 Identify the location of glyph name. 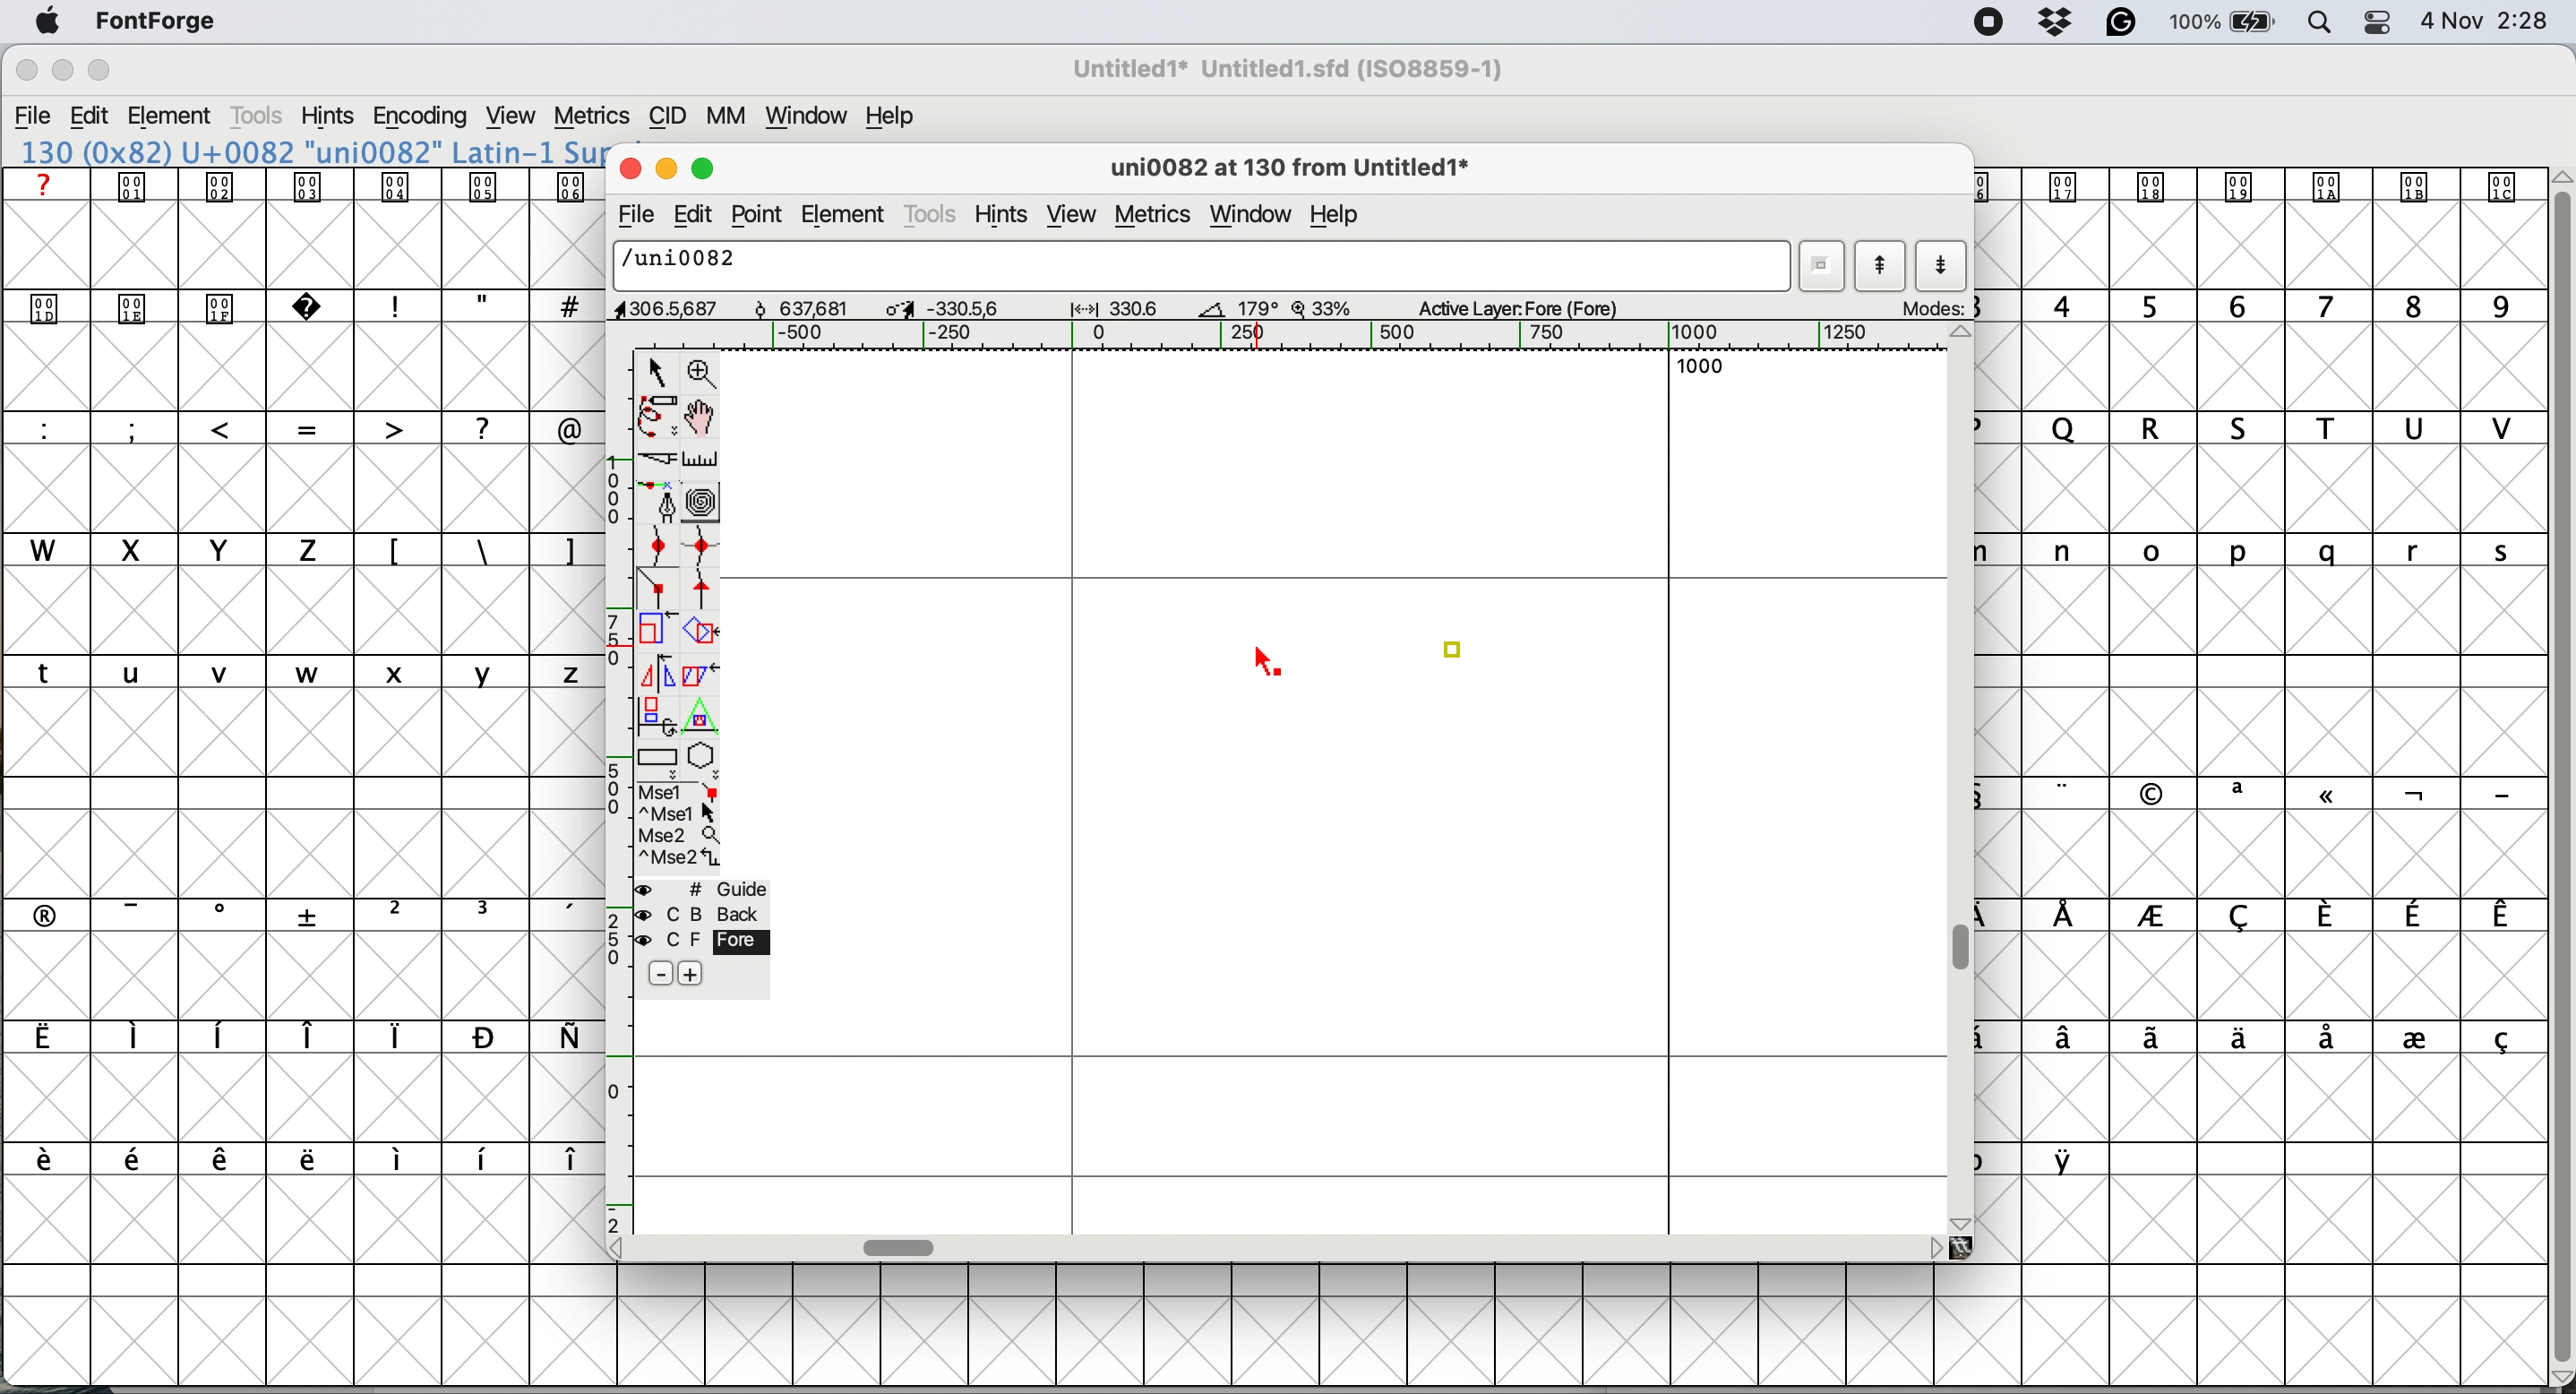
(1286, 170).